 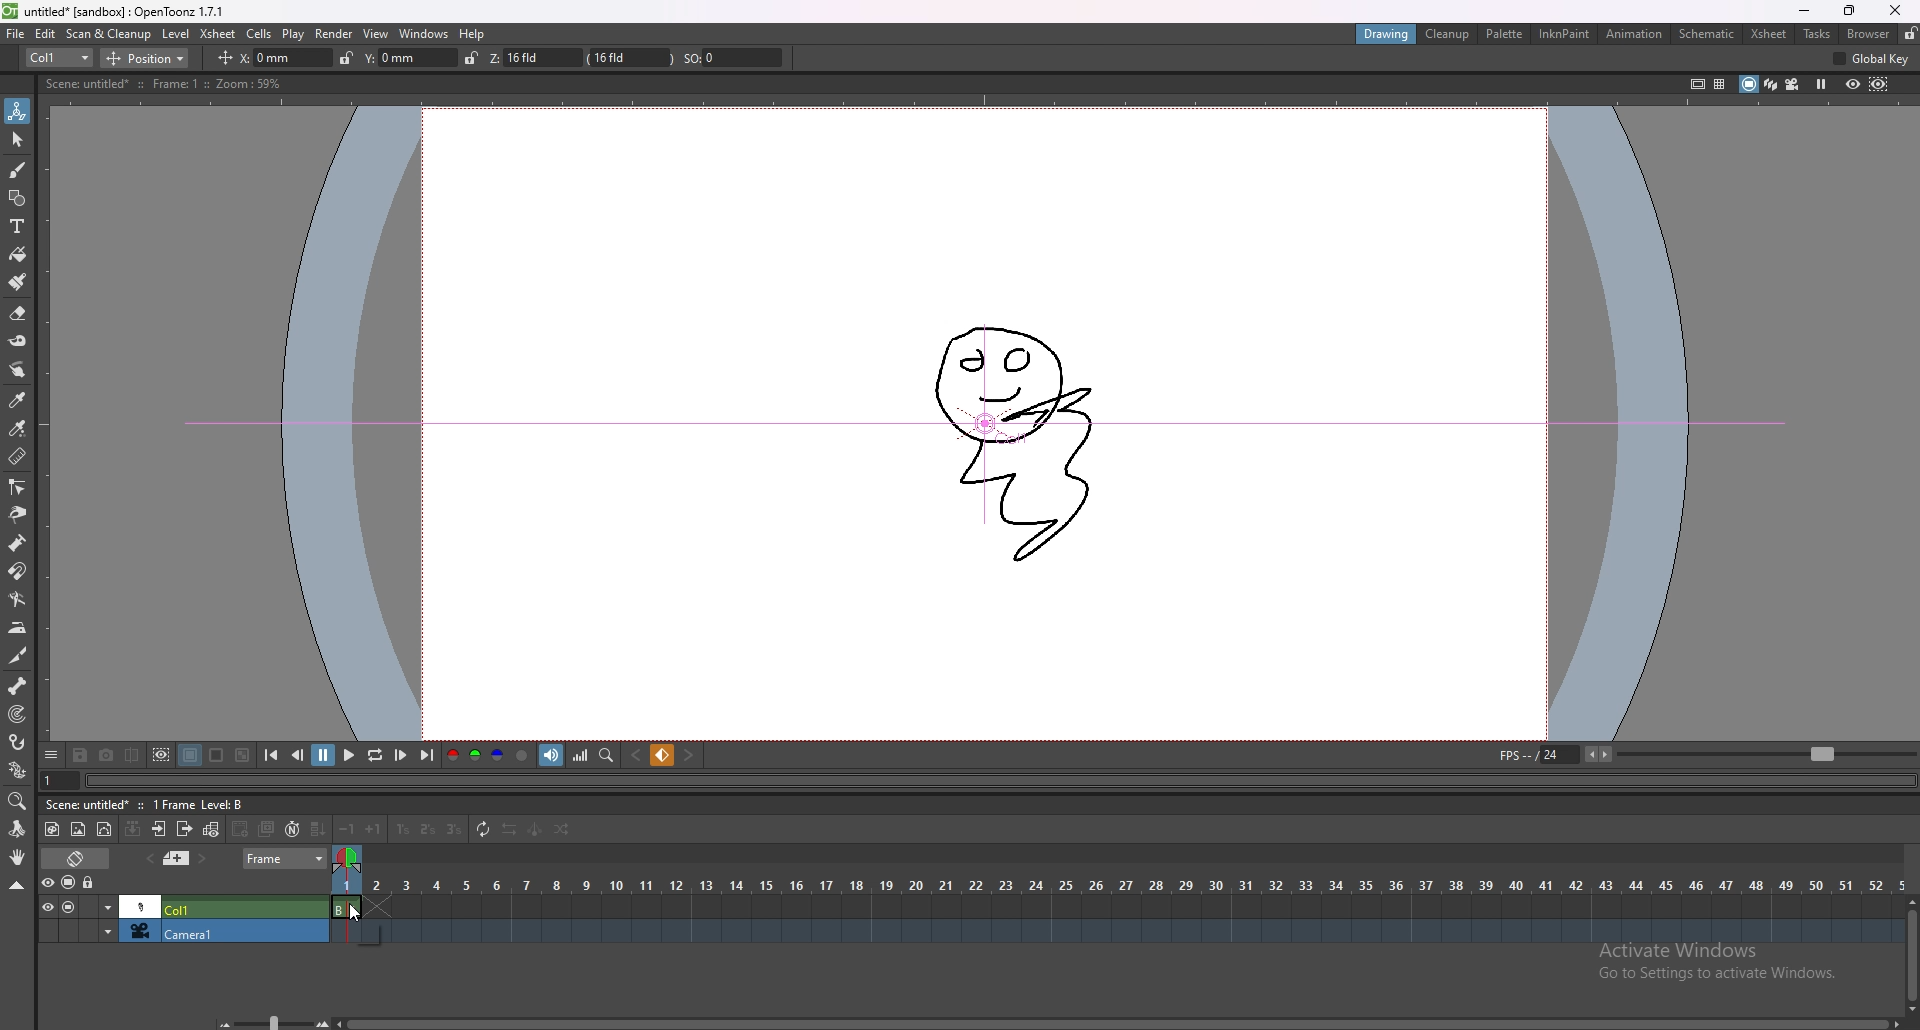 I want to click on inknpaint, so click(x=1564, y=34).